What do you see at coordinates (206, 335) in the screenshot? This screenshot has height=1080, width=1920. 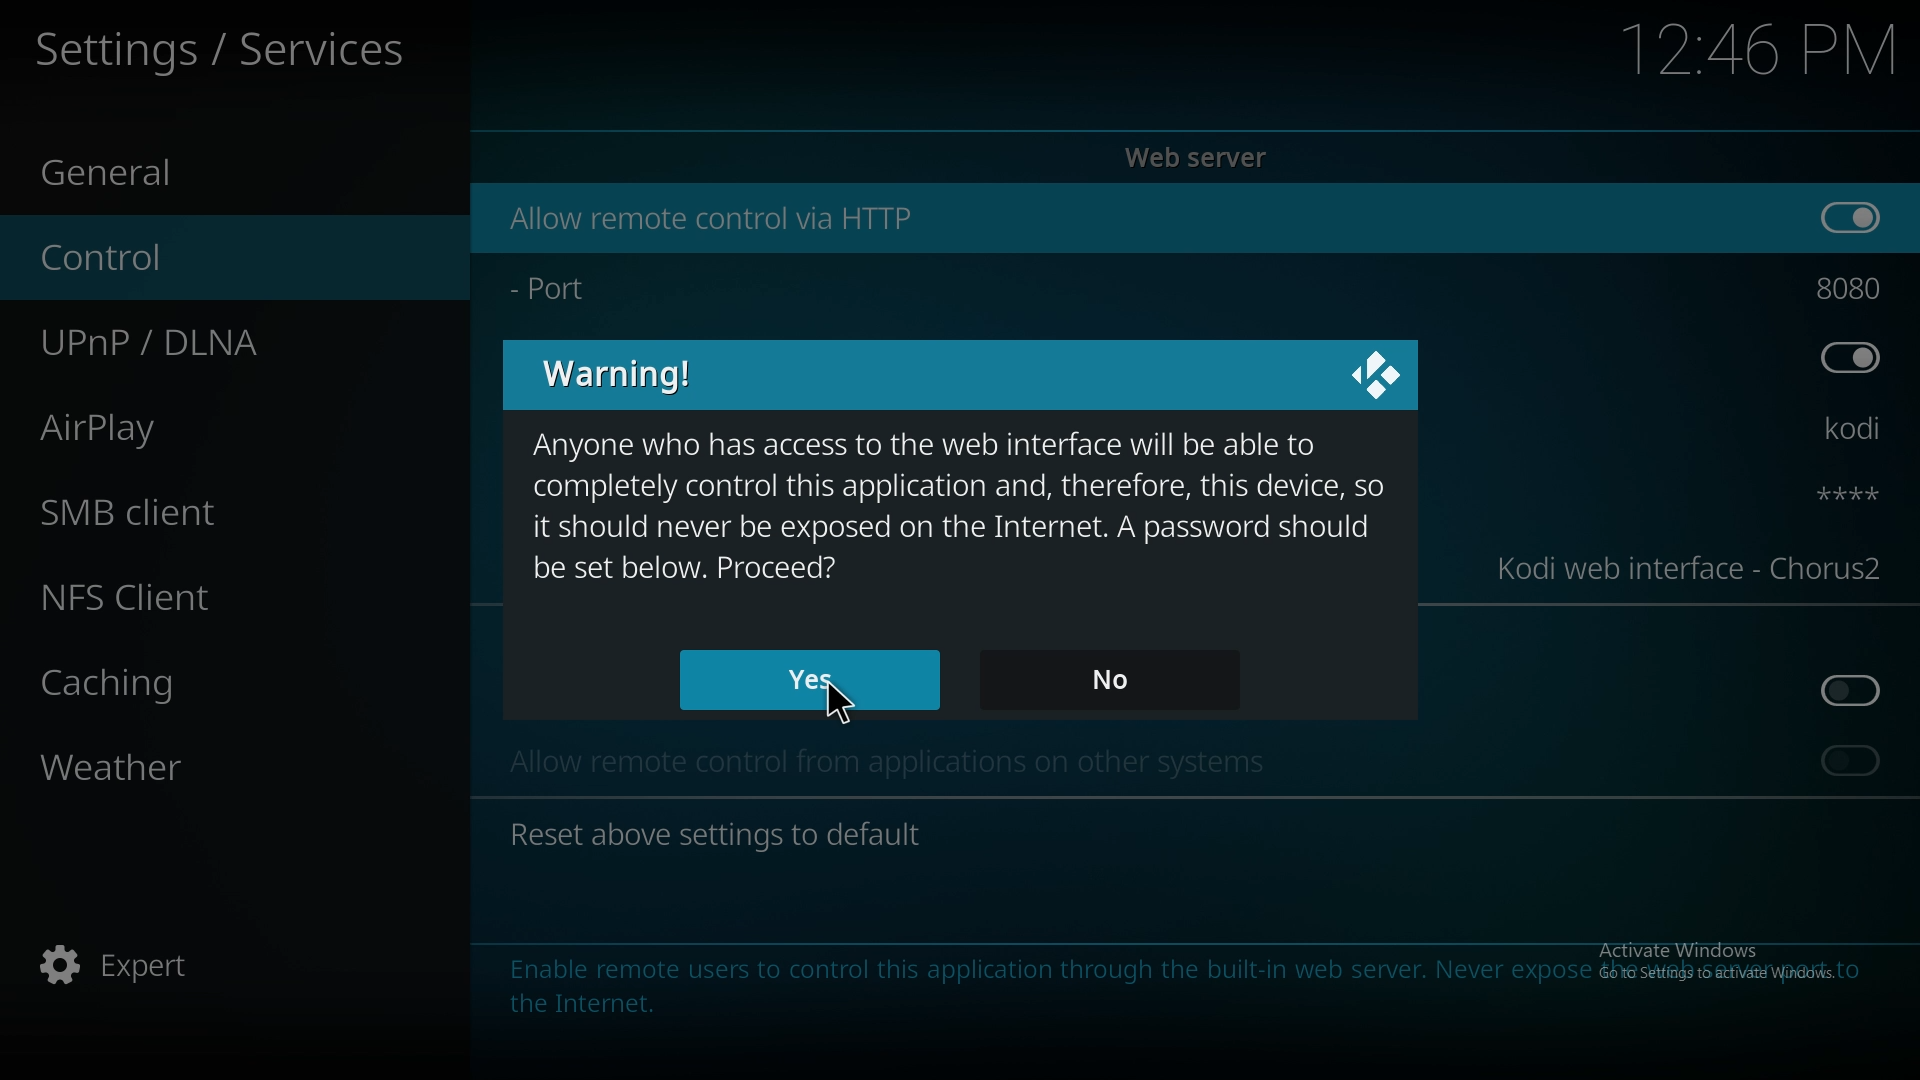 I see `upnp/dlna` at bounding box center [206, 335].